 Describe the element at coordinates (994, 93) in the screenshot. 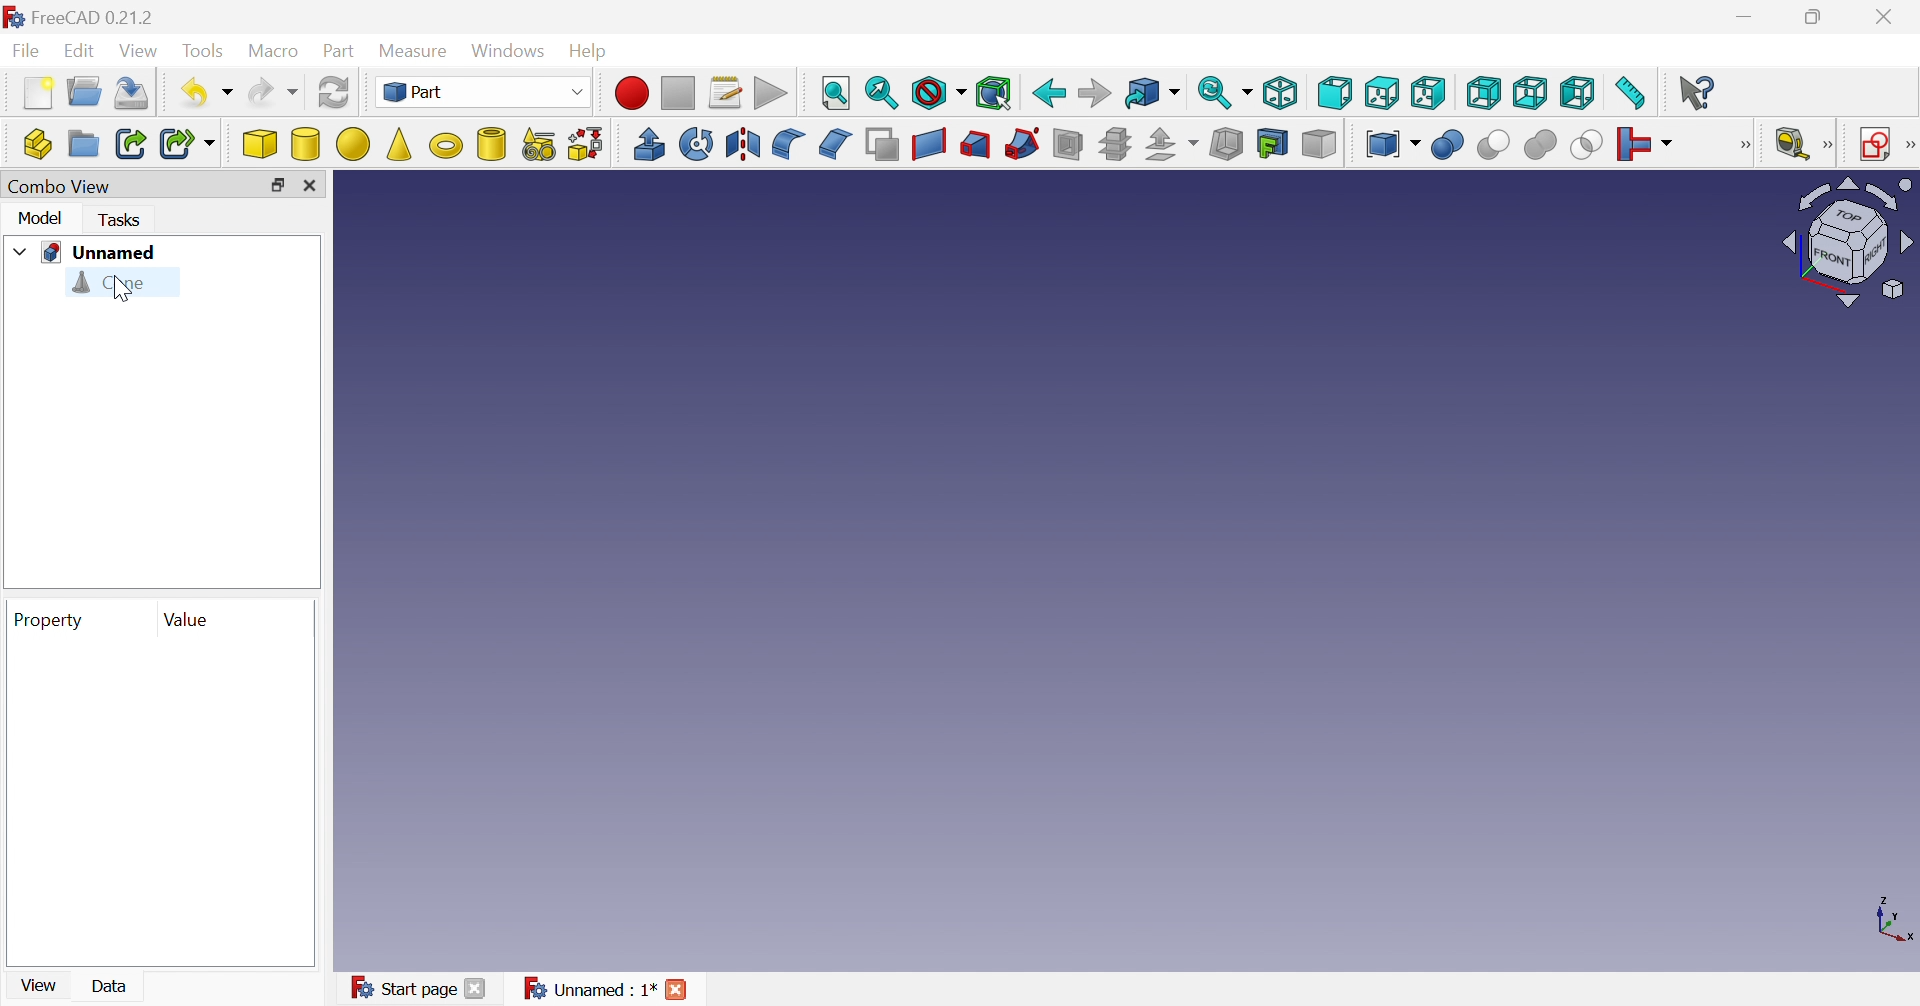

I see `Bounding box` at that location.